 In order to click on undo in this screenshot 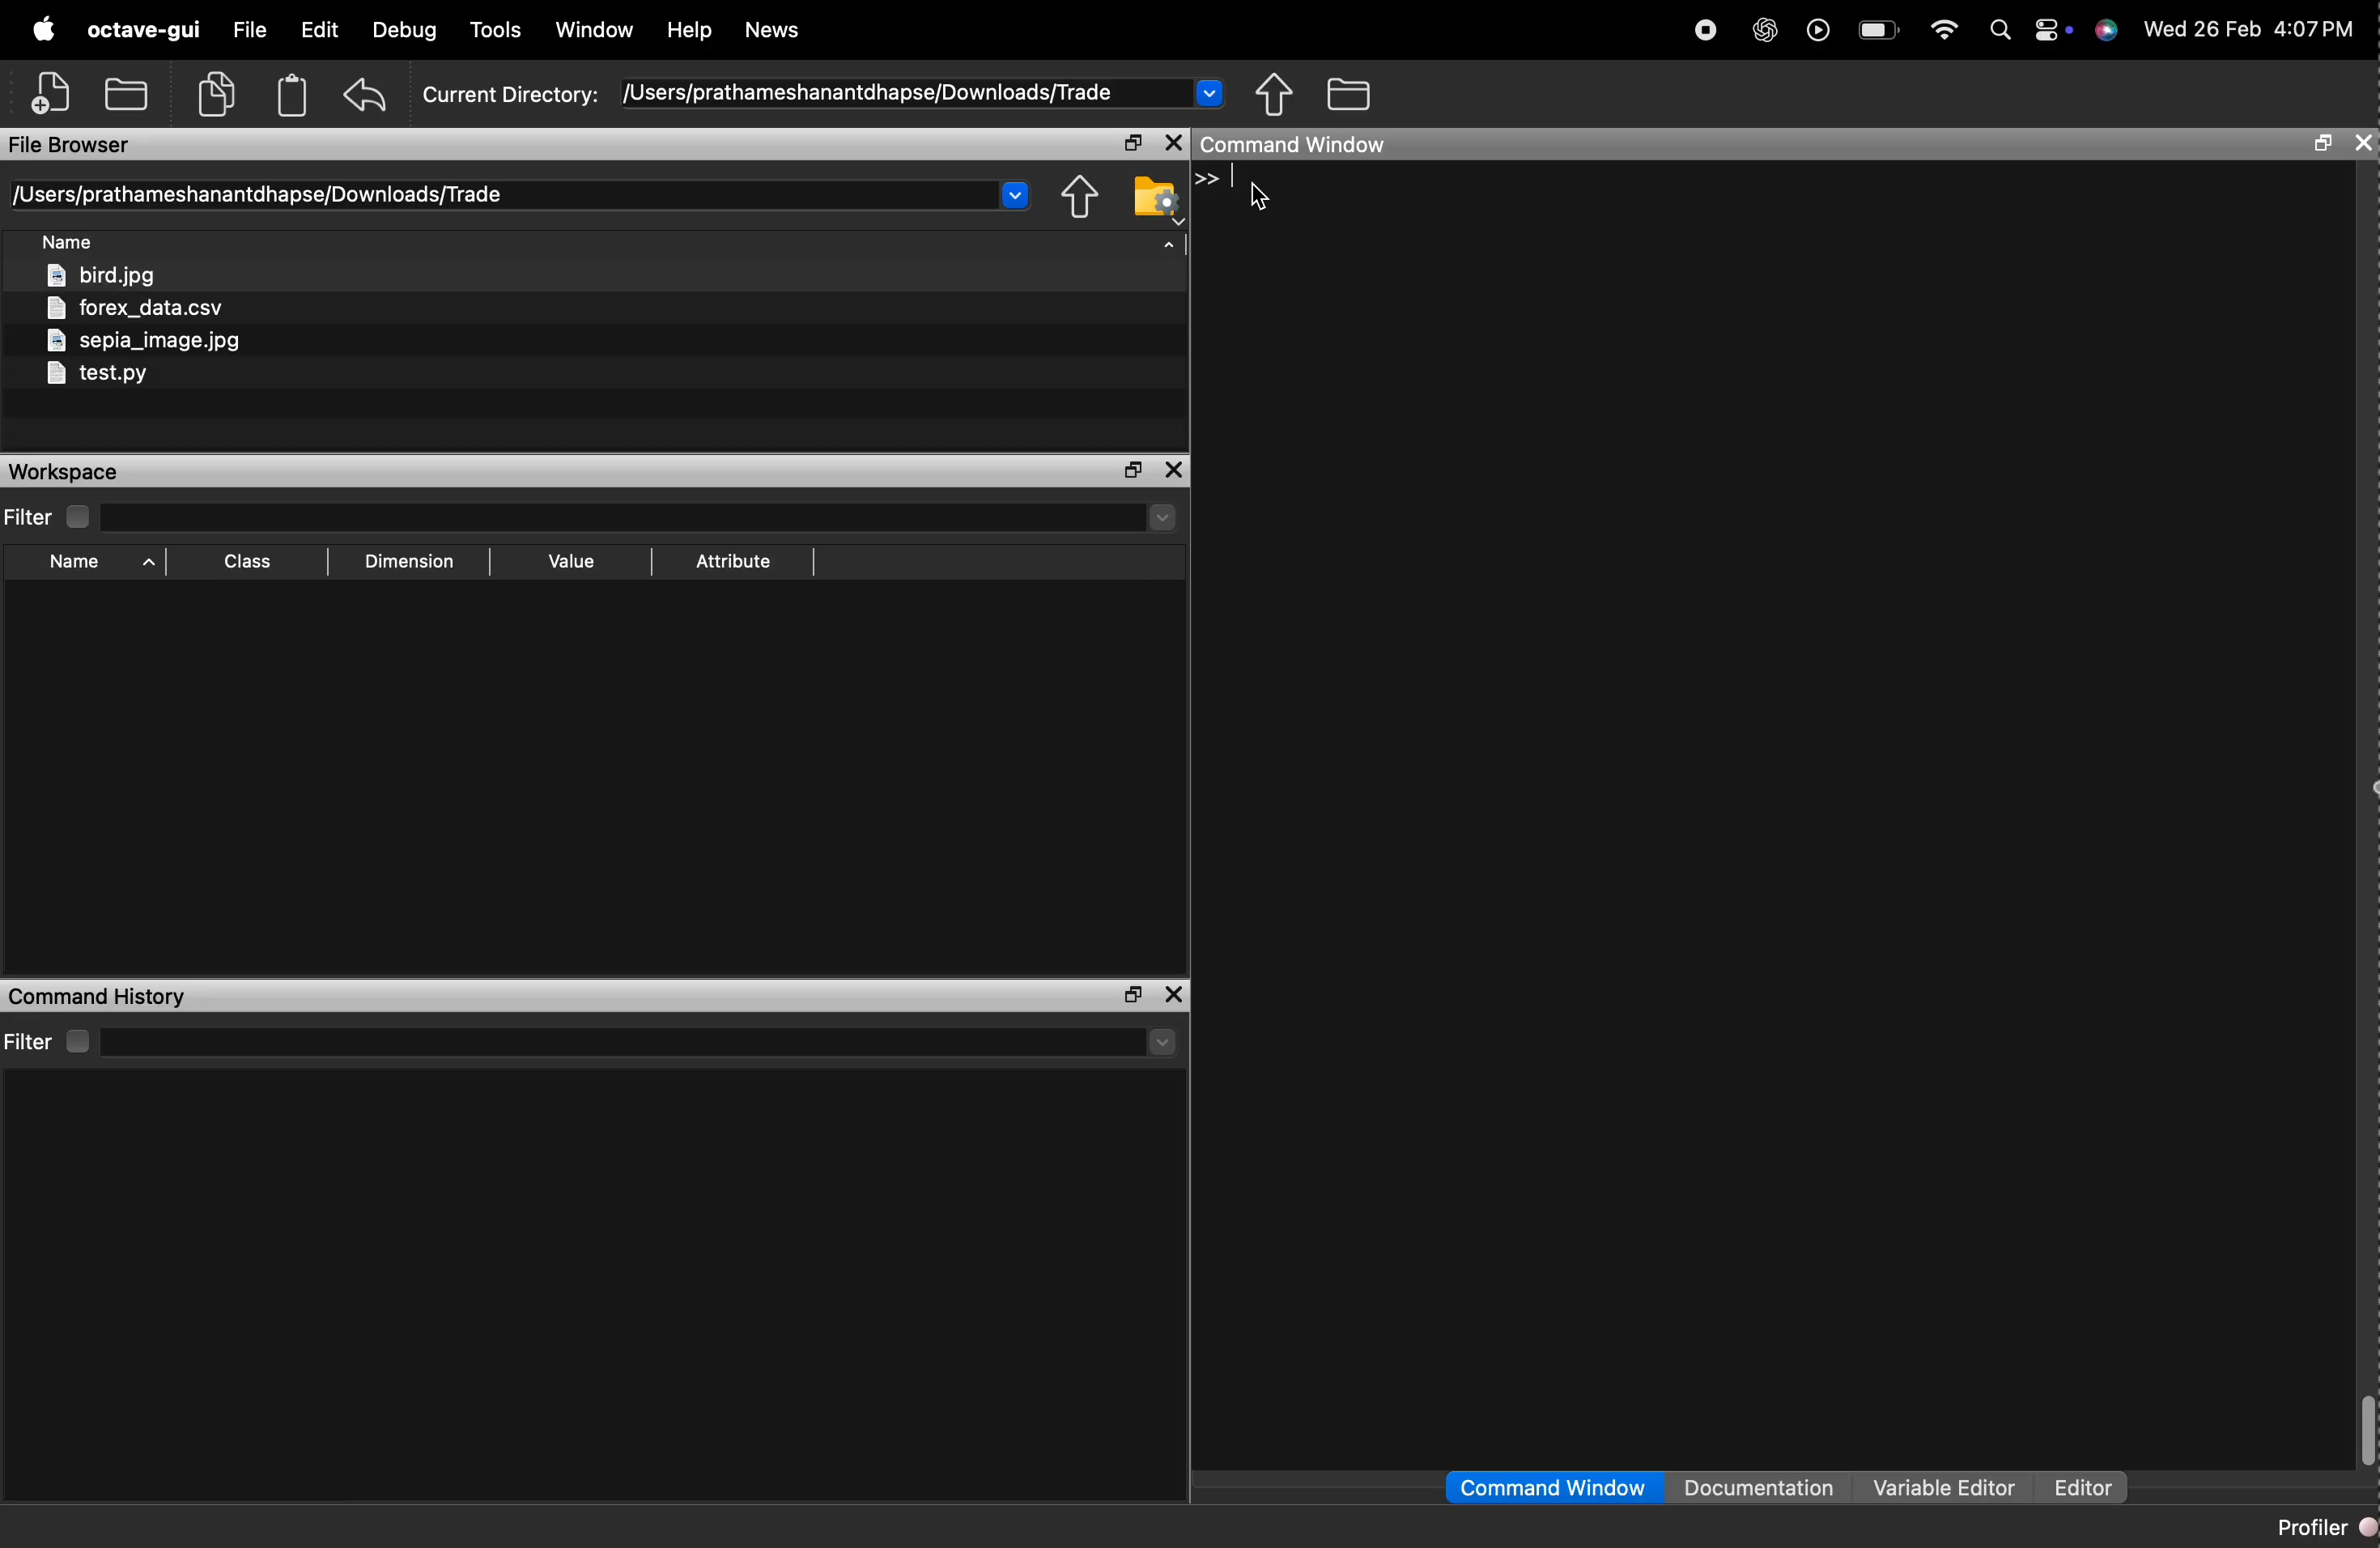, I will do `click(365, 96)`.